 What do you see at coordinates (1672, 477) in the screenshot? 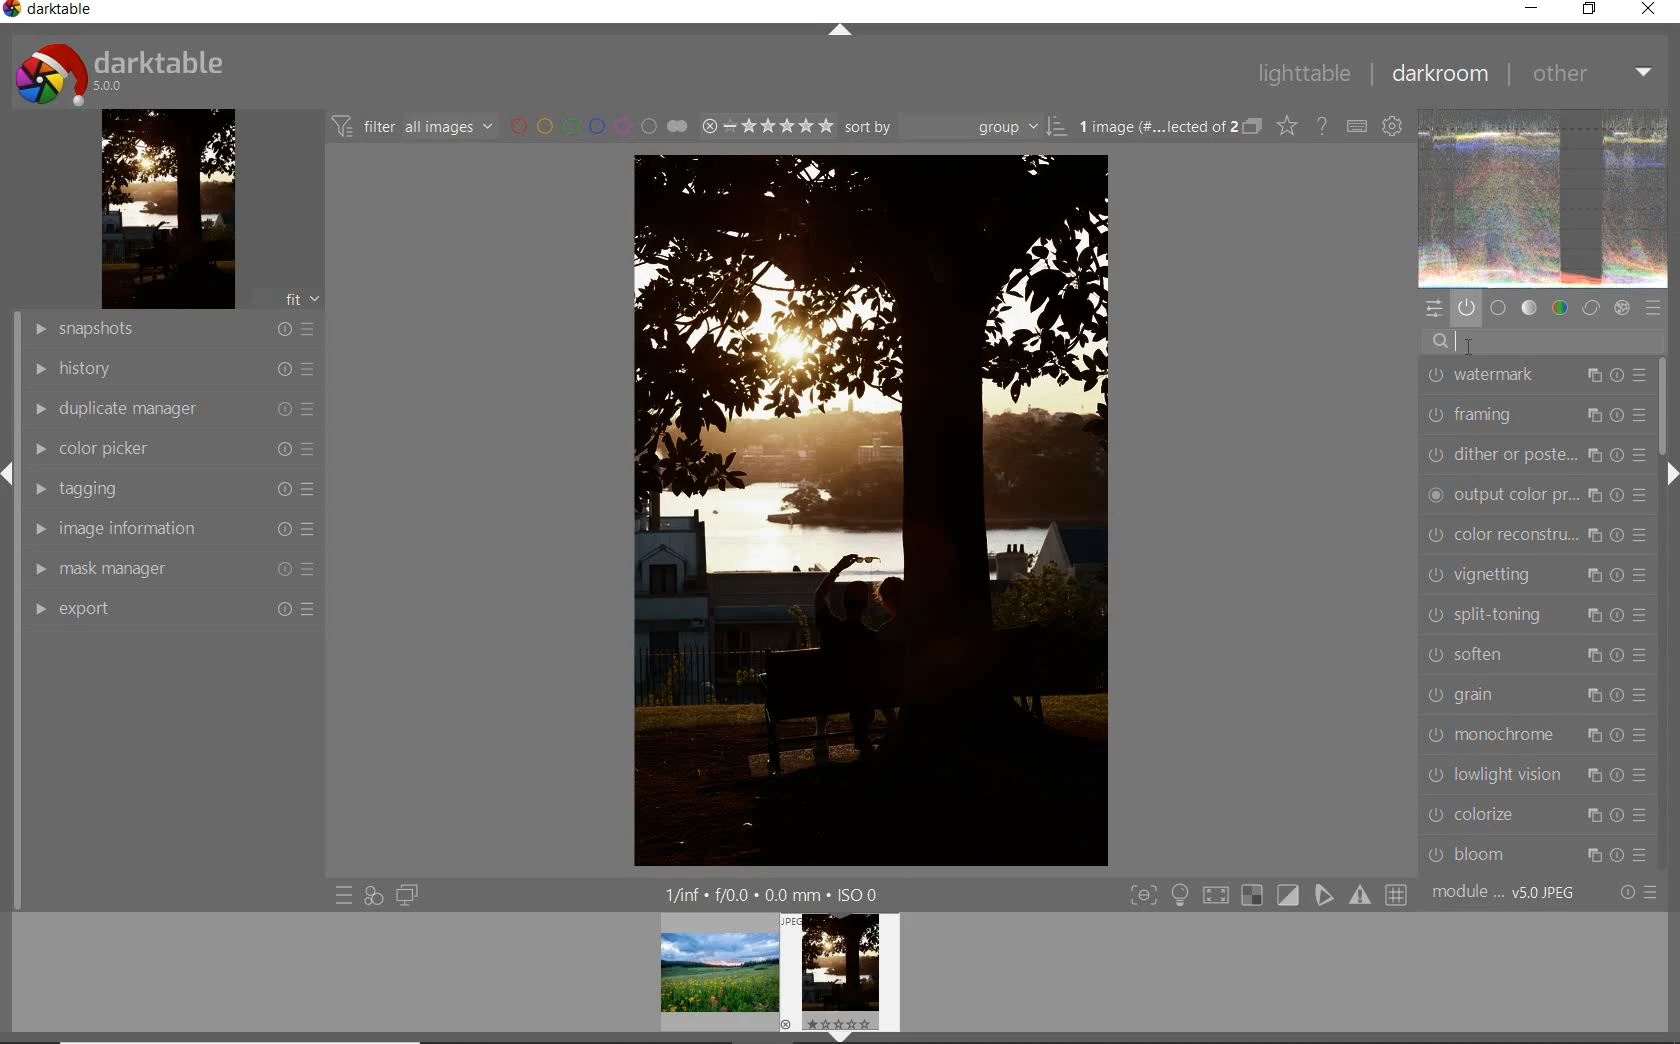
I see `expand/collapse` at bounding box center [1672, 477].